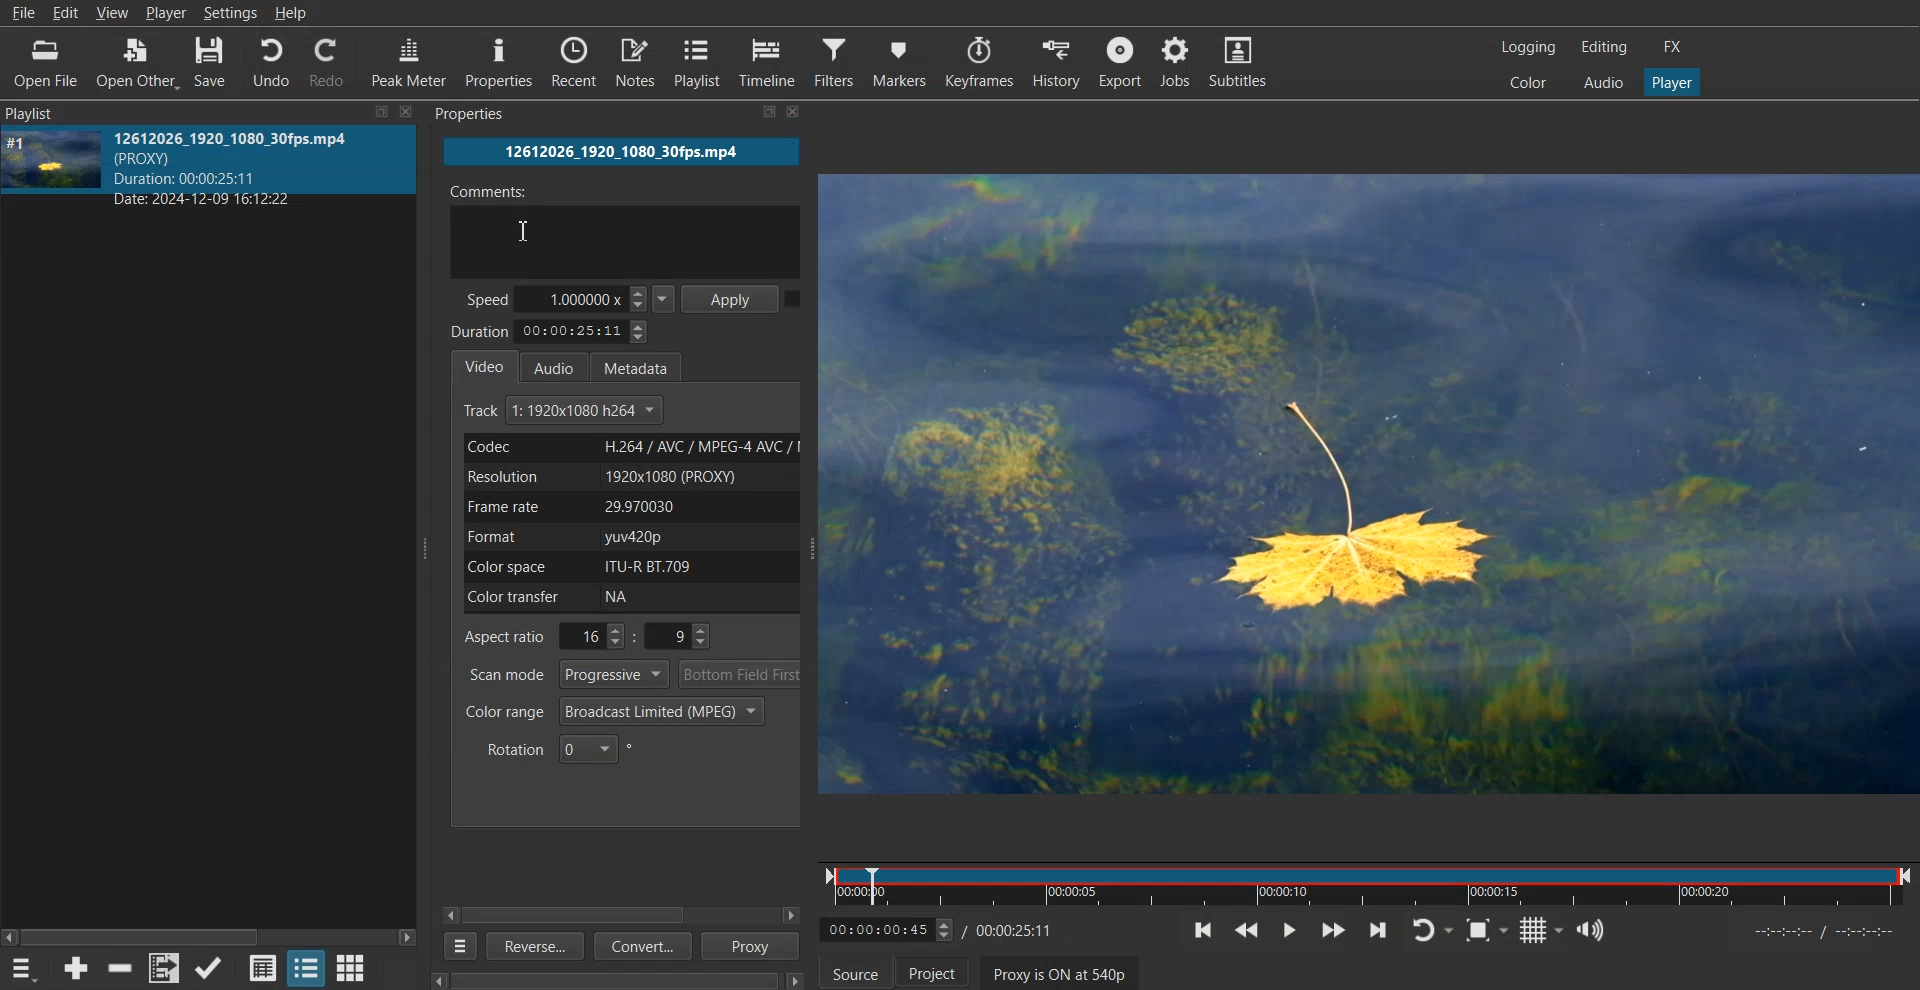 This screenshot has width=1920, height=990. I want to click on Markers, so click(900, 61).